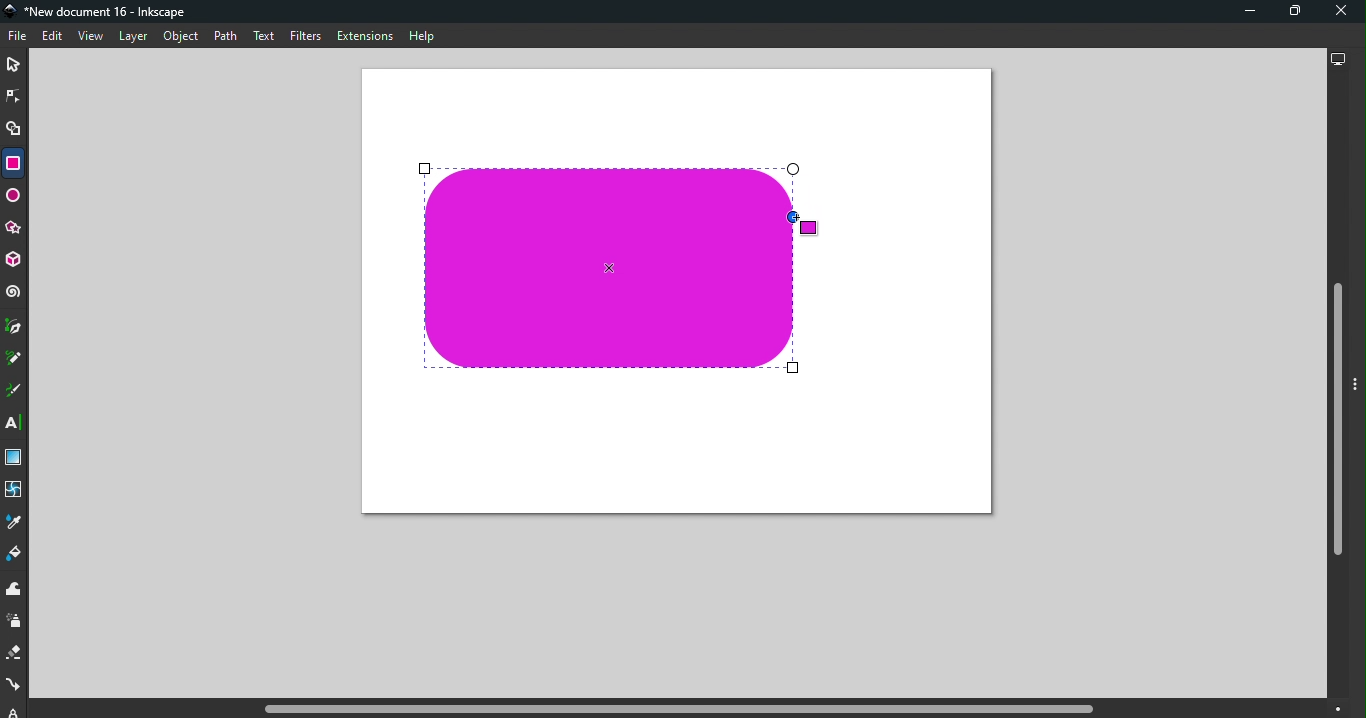 The height and width of the screenshot is (718, 1366). I want to click on Dropper tool, so click(14, 522).